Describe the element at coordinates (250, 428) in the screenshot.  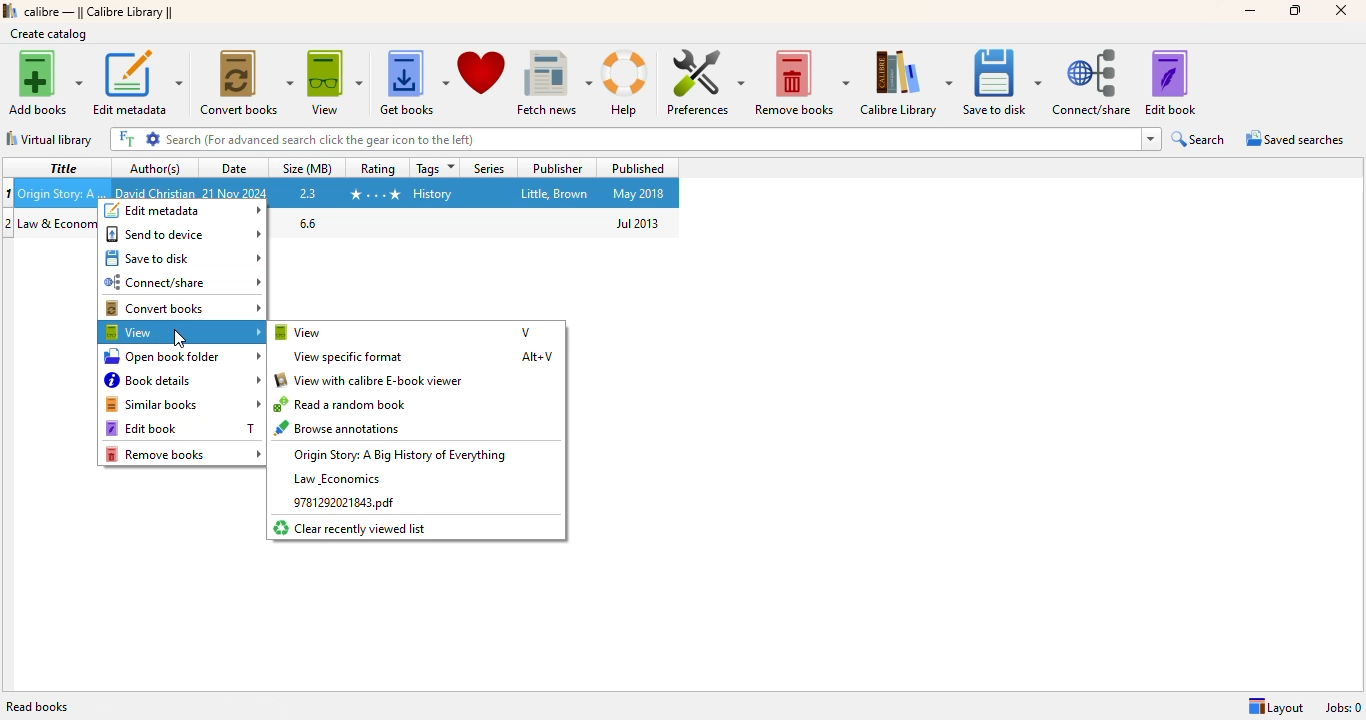
I see `shortcut for edit book` at that location.